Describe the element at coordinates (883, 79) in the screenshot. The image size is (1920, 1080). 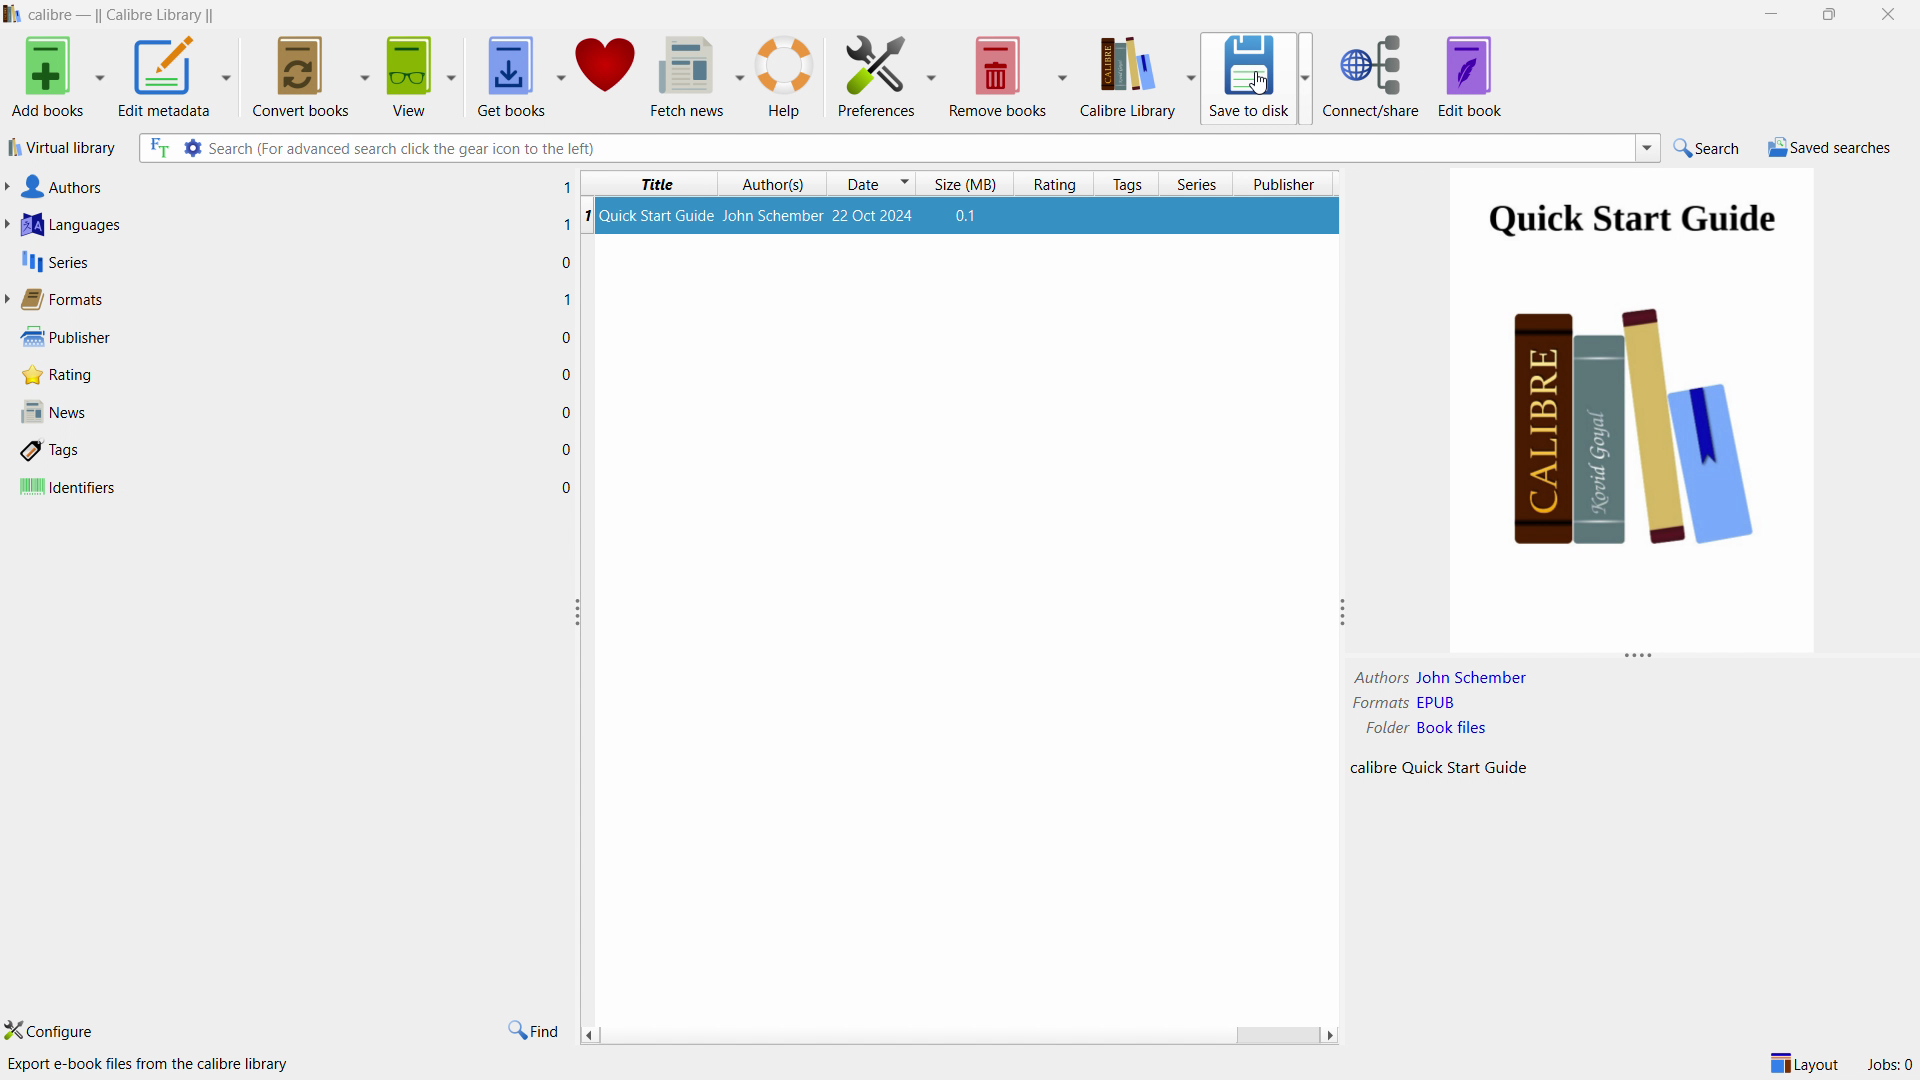
I see `Preferences` at that location.